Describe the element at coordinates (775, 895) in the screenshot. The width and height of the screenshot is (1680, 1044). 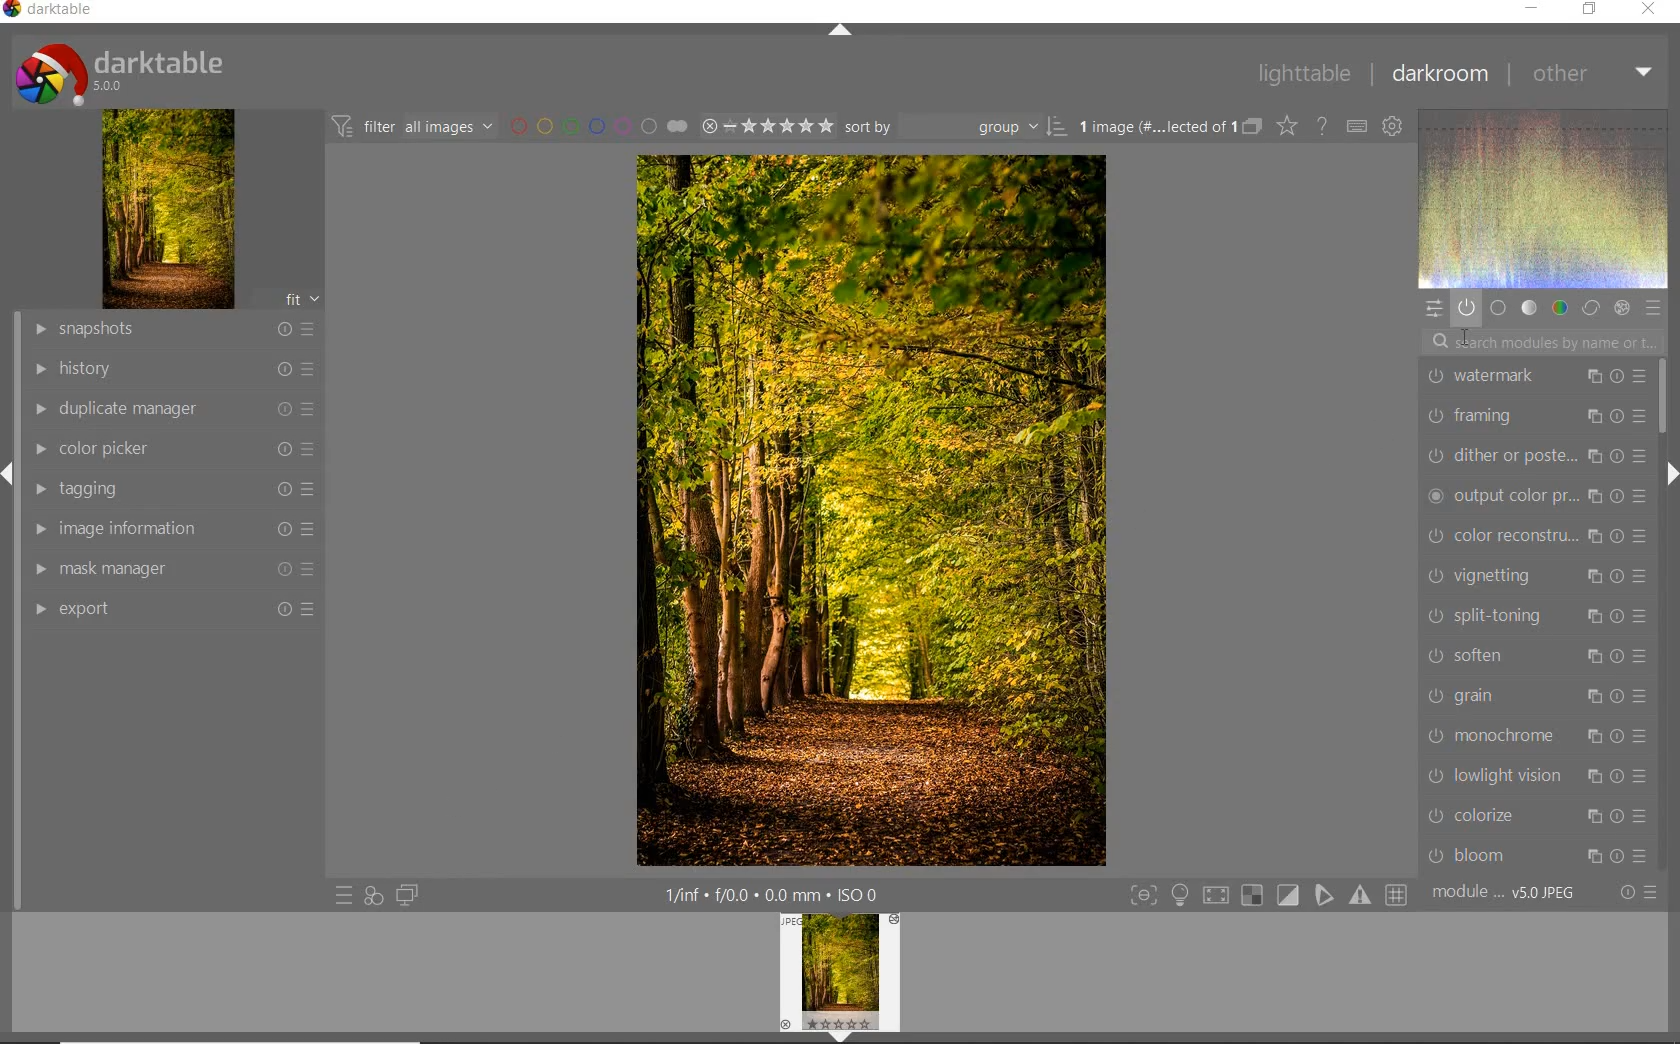
I see `other interface detail` at that location.